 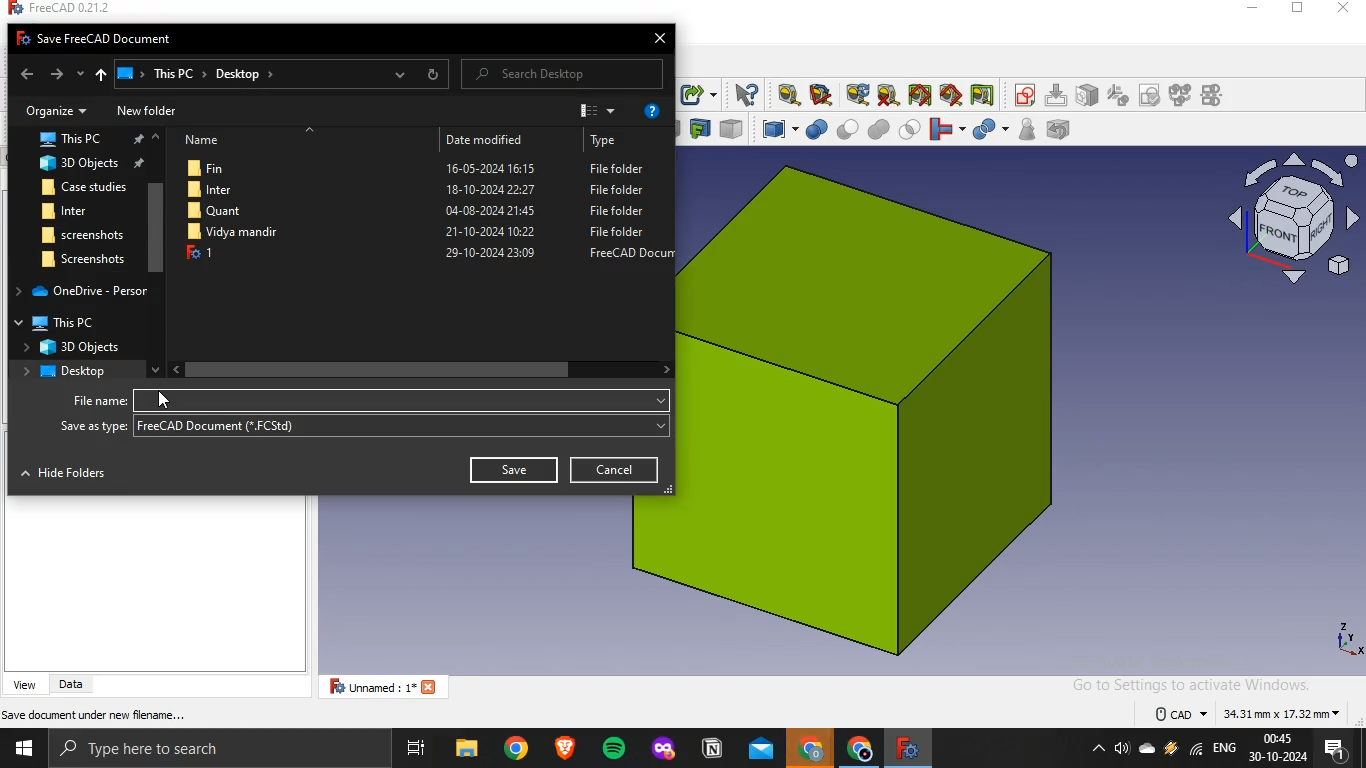 I want to click on forward, so click(x=55, y=75).